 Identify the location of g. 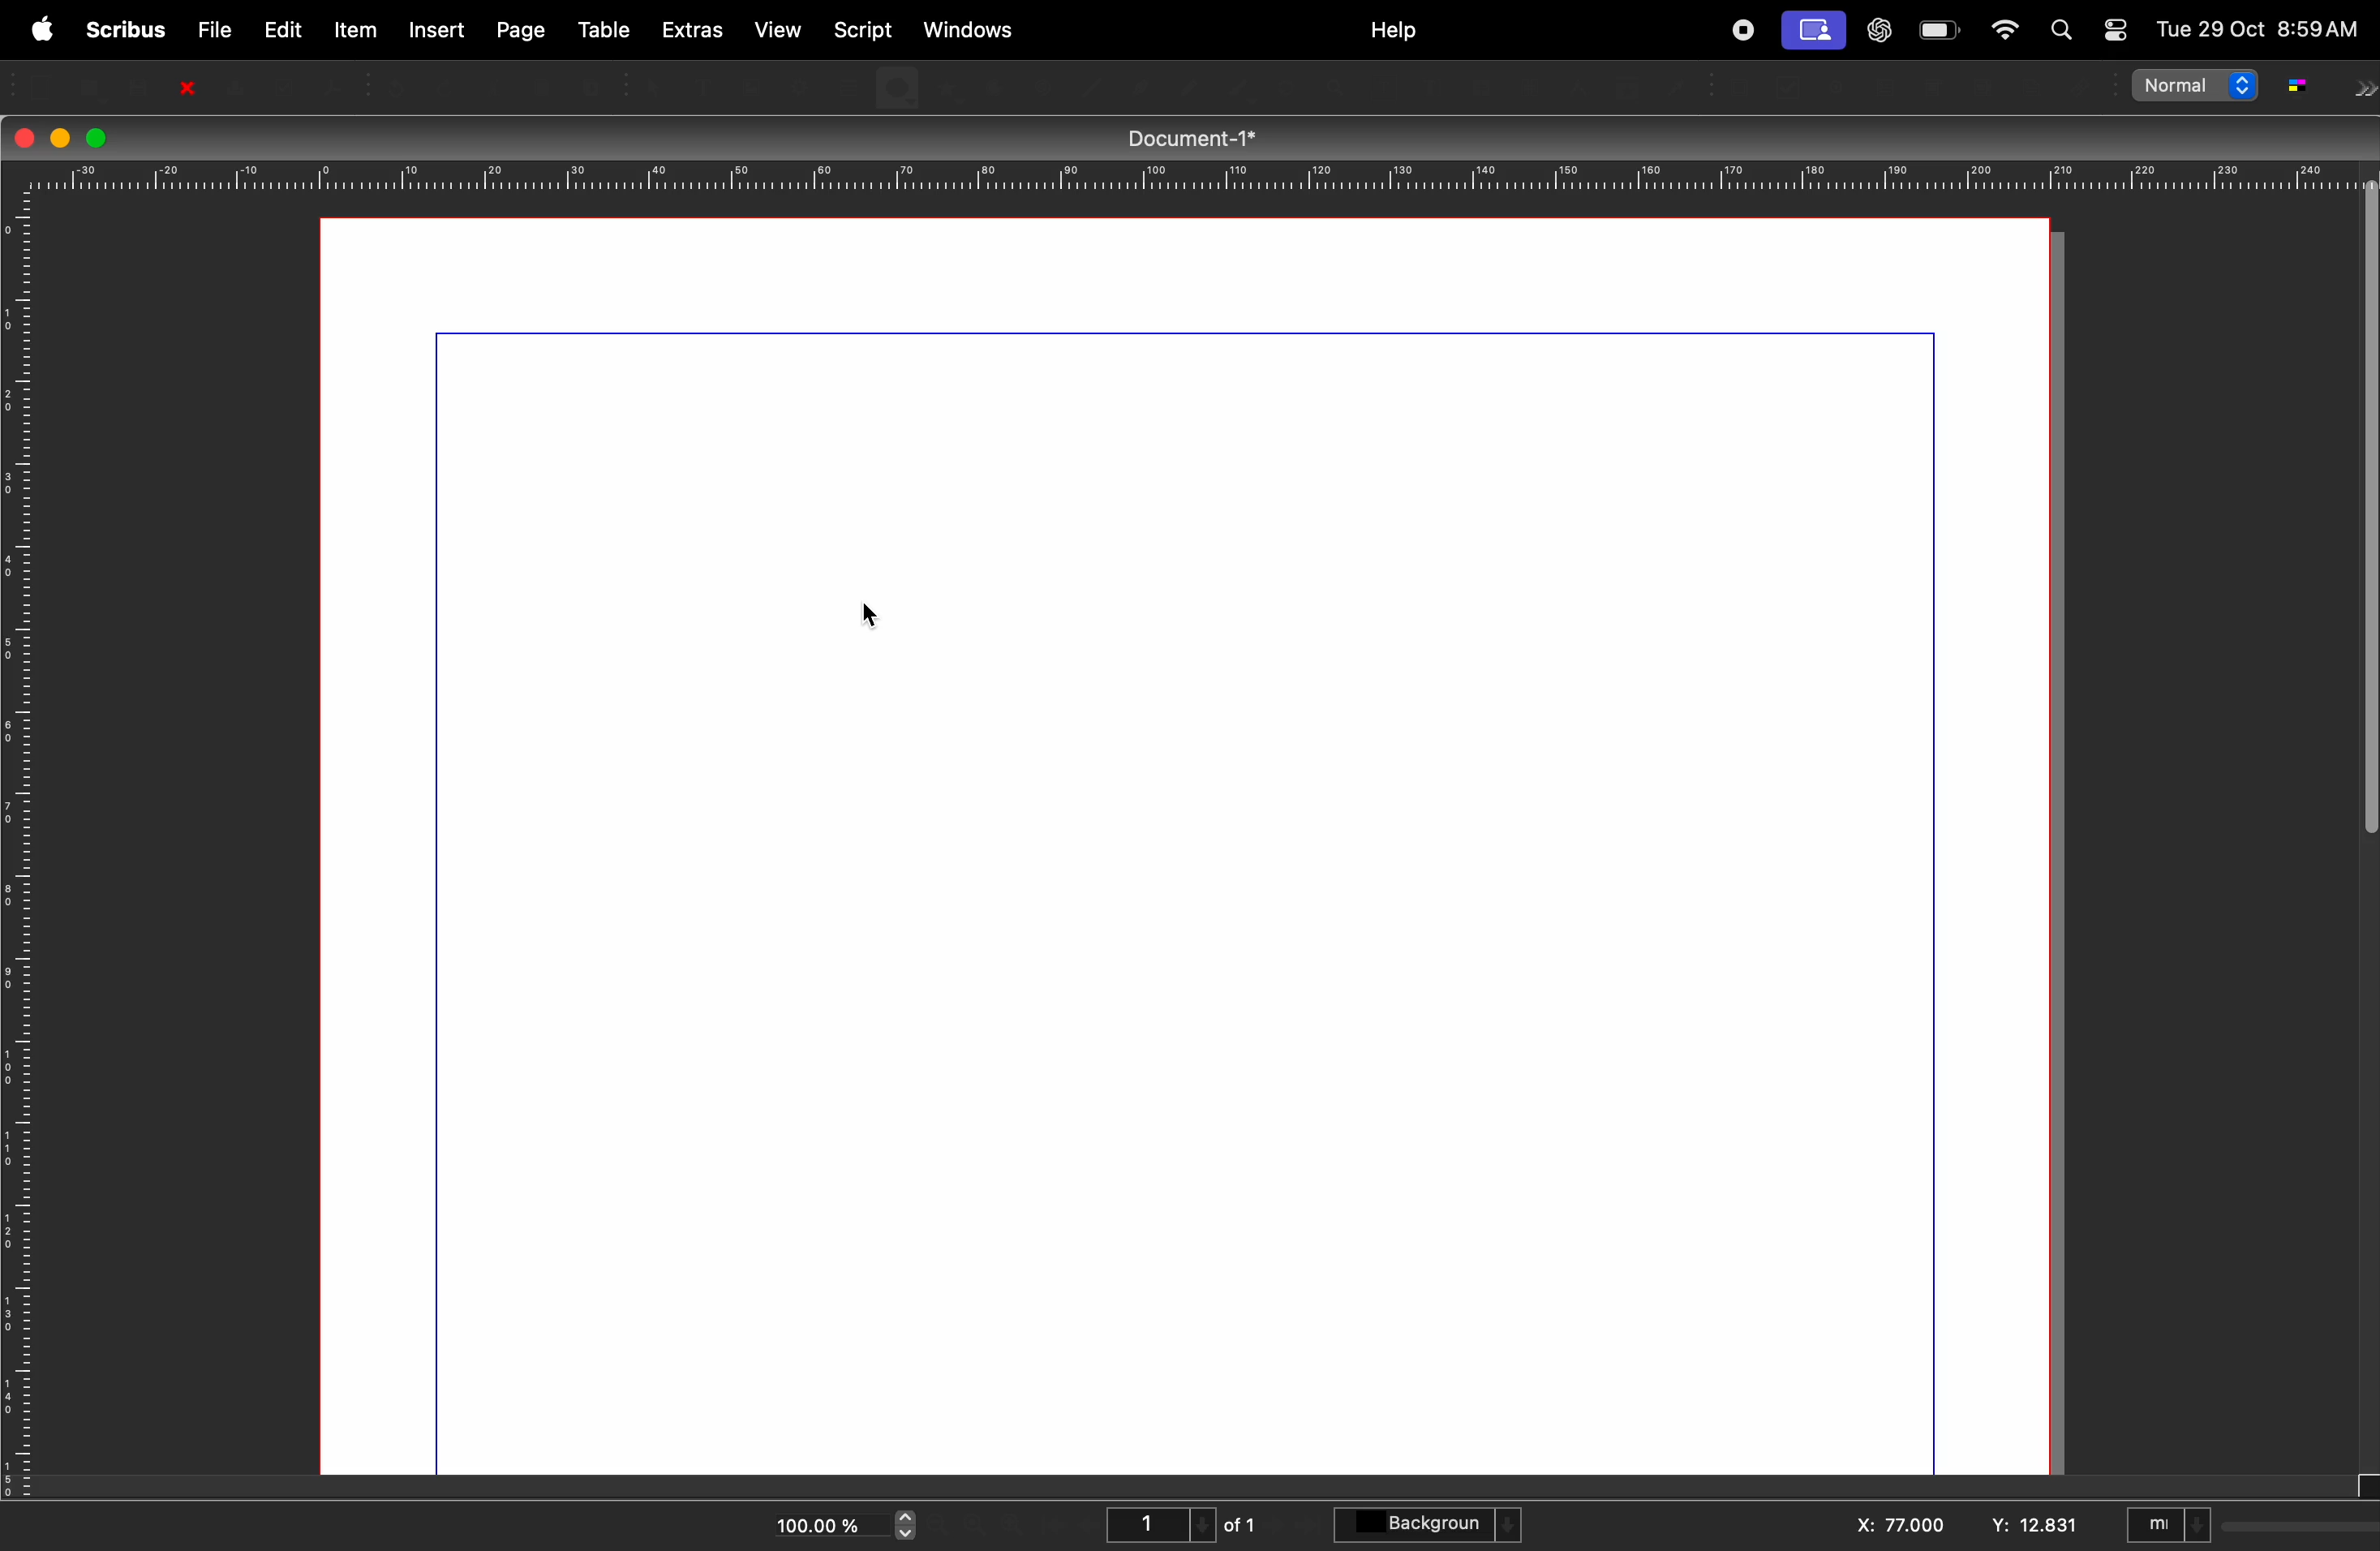
(2296, 86).